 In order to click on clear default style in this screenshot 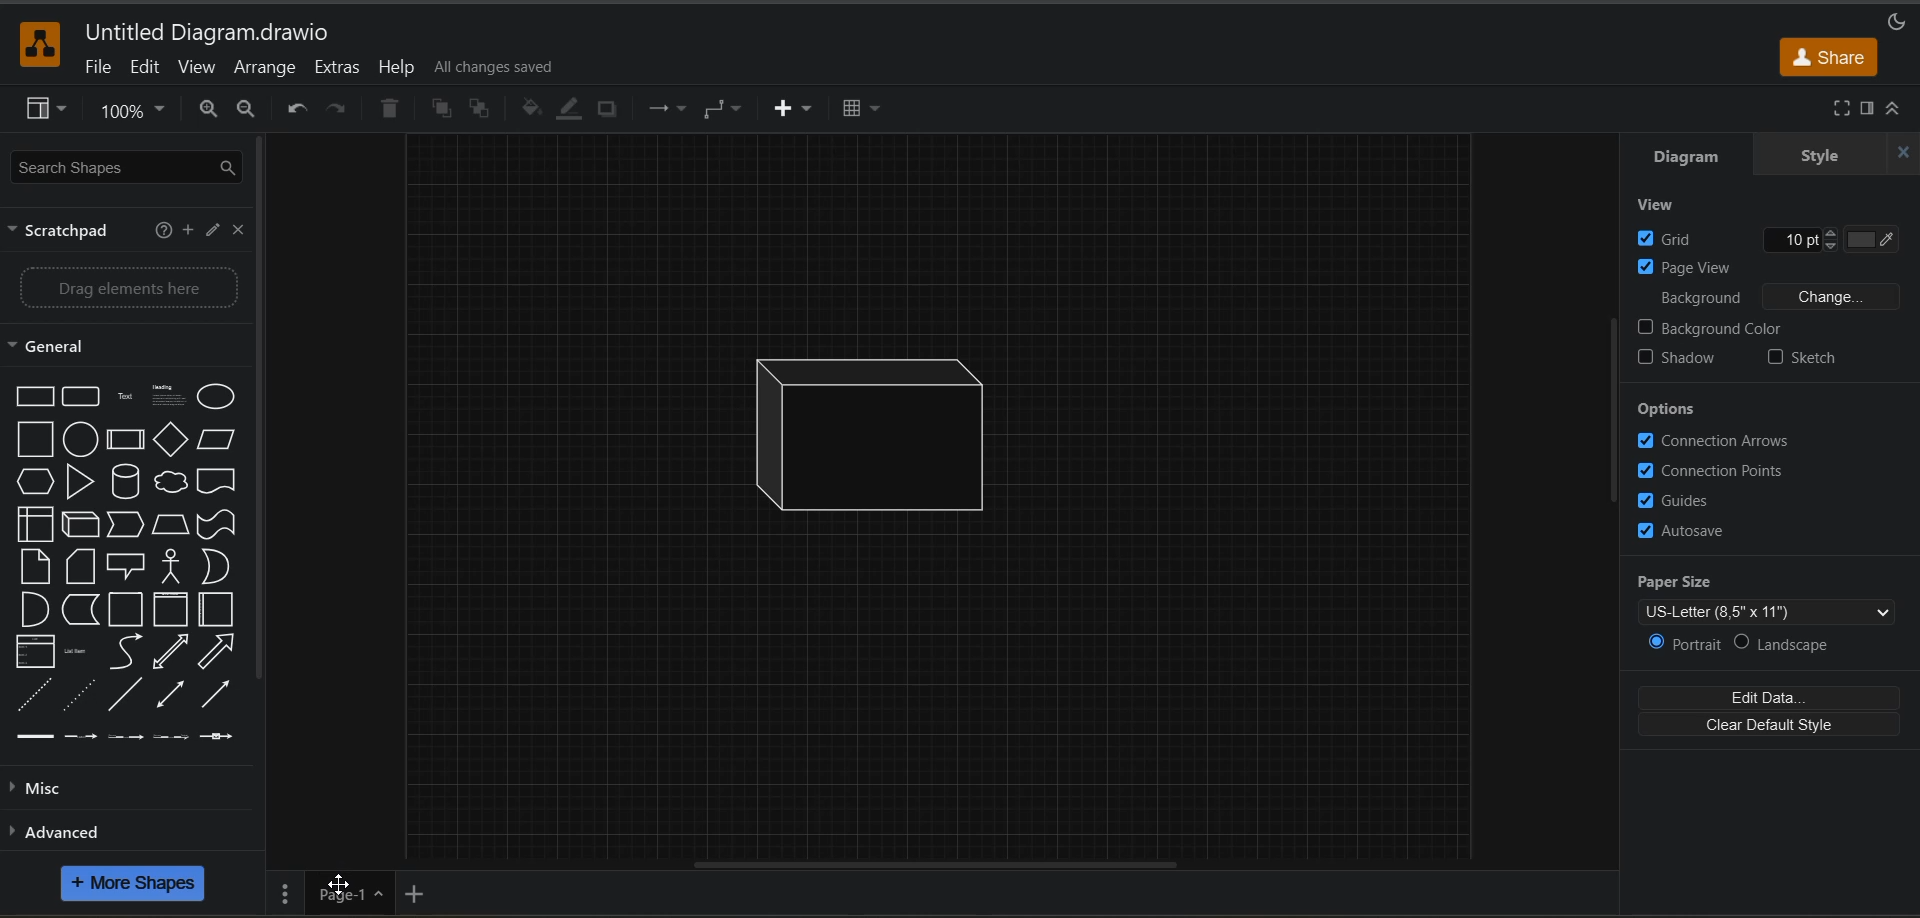, I will do `click(1770, 727)`.